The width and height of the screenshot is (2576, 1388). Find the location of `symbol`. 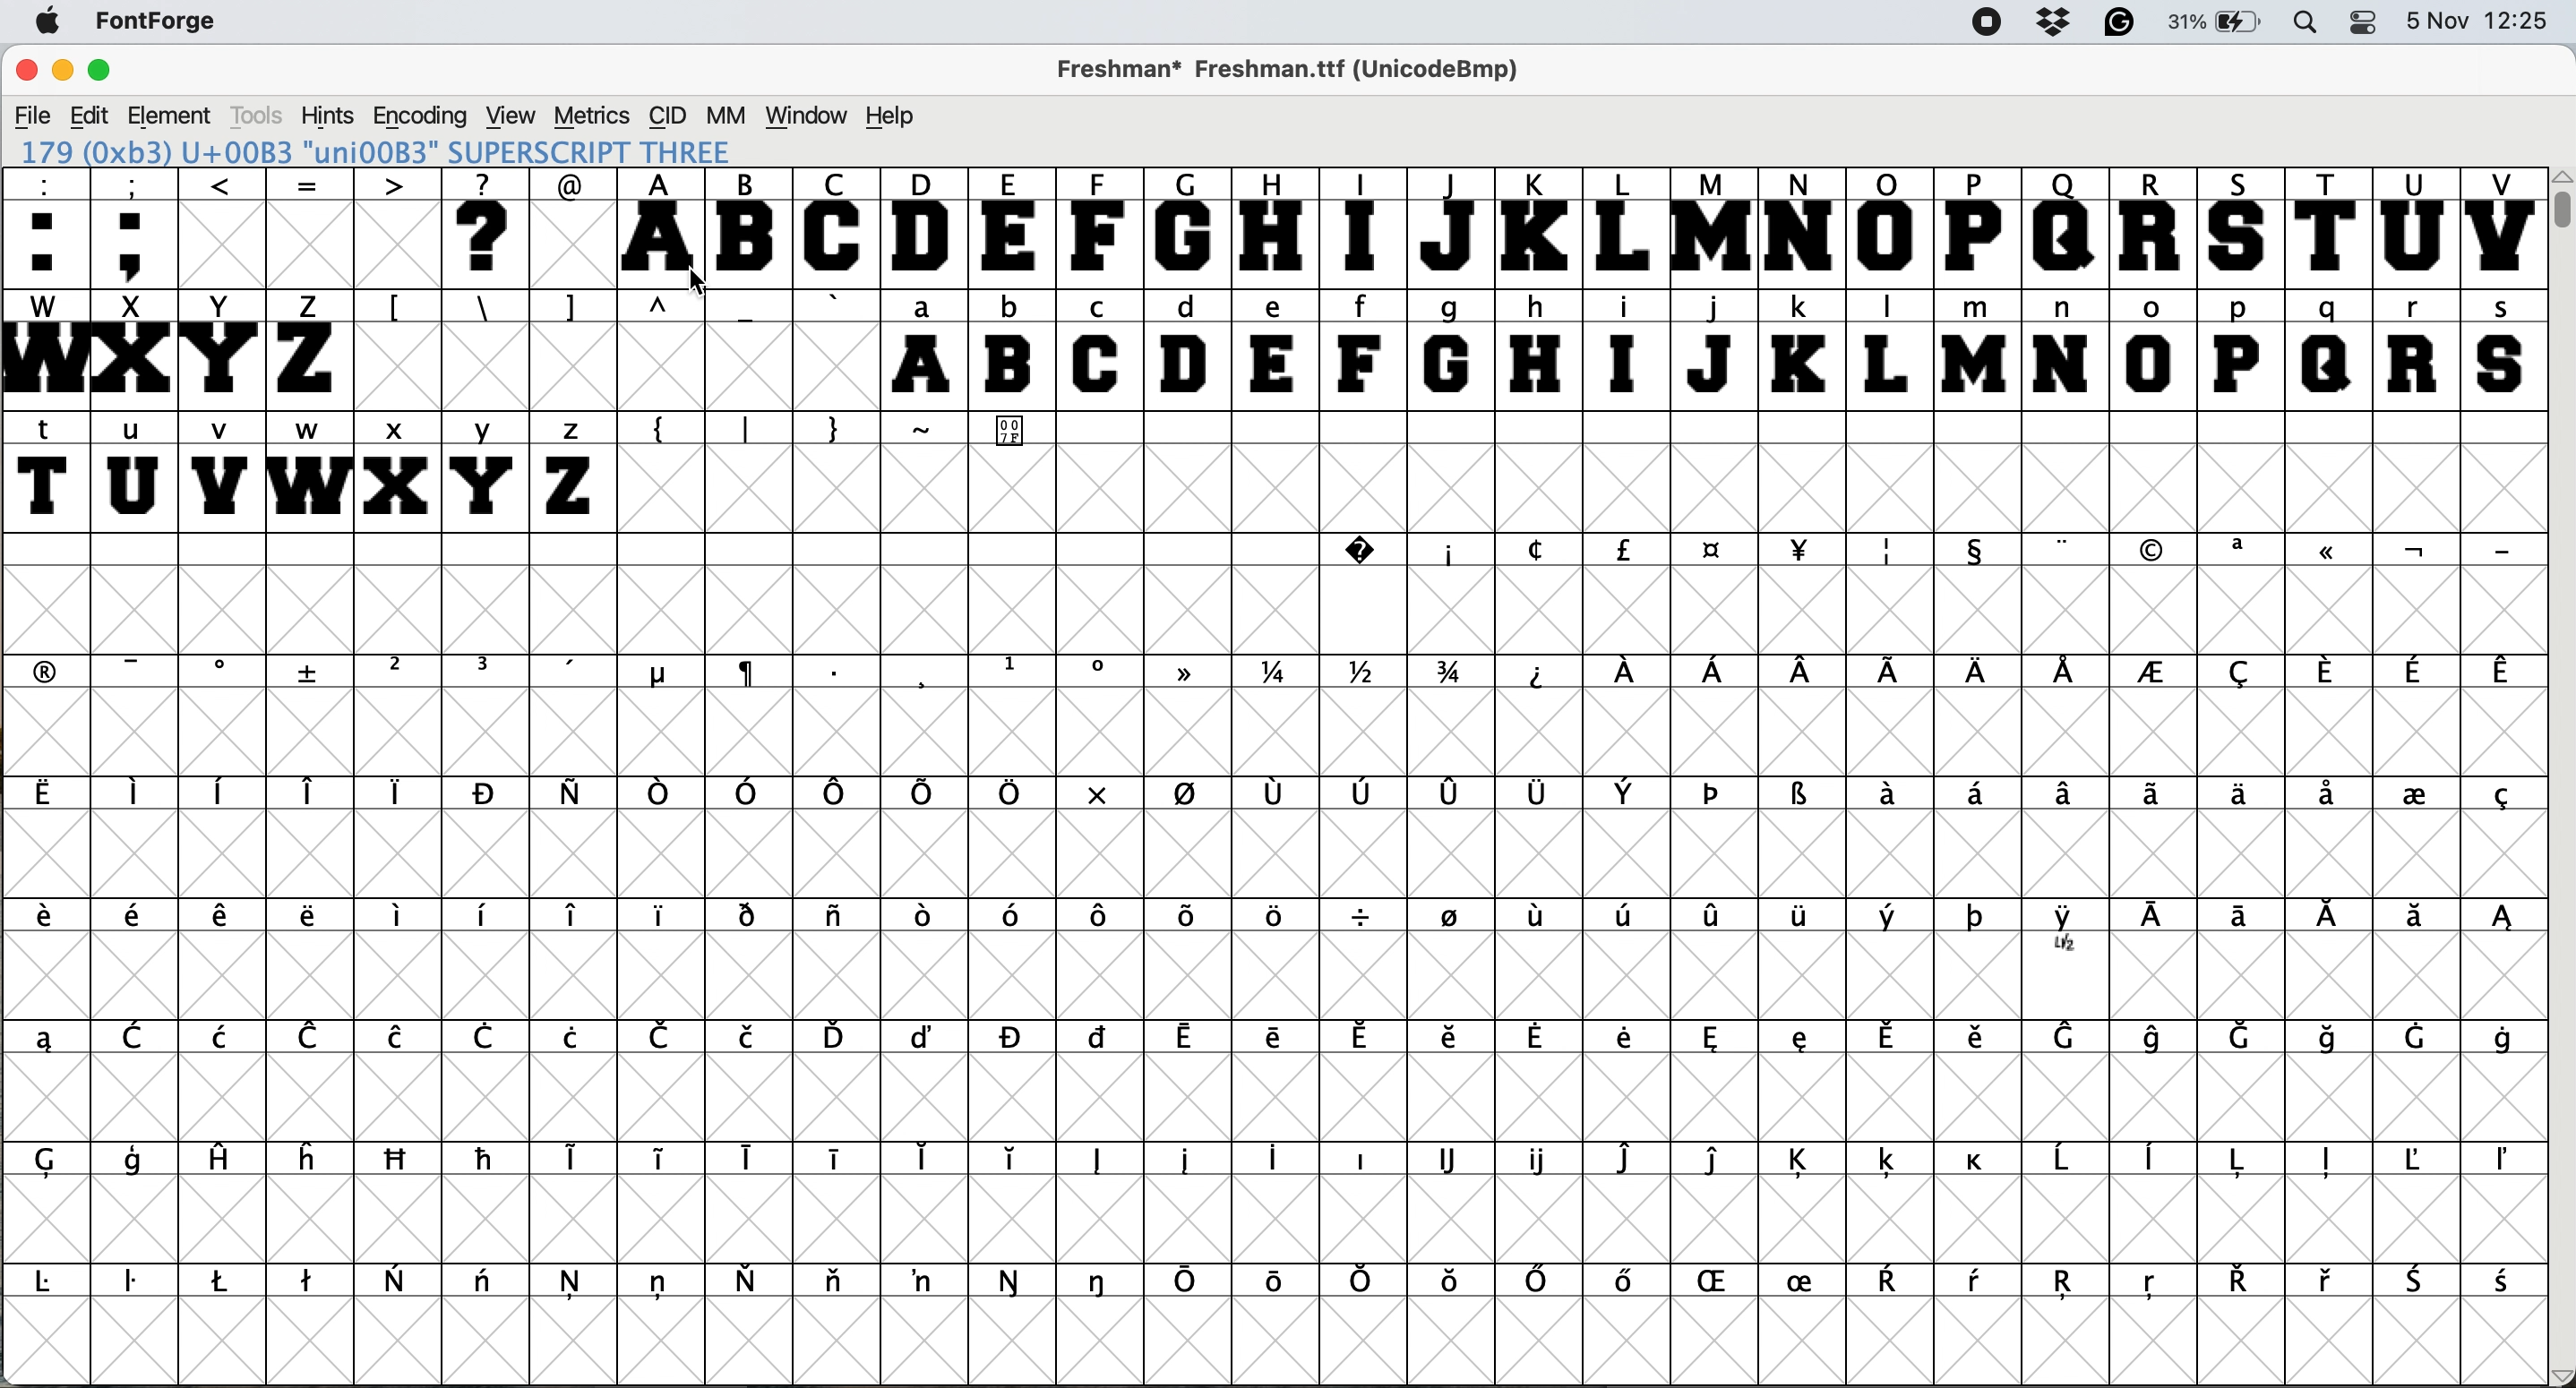

symbol is located at coordinates (1015, 1159).